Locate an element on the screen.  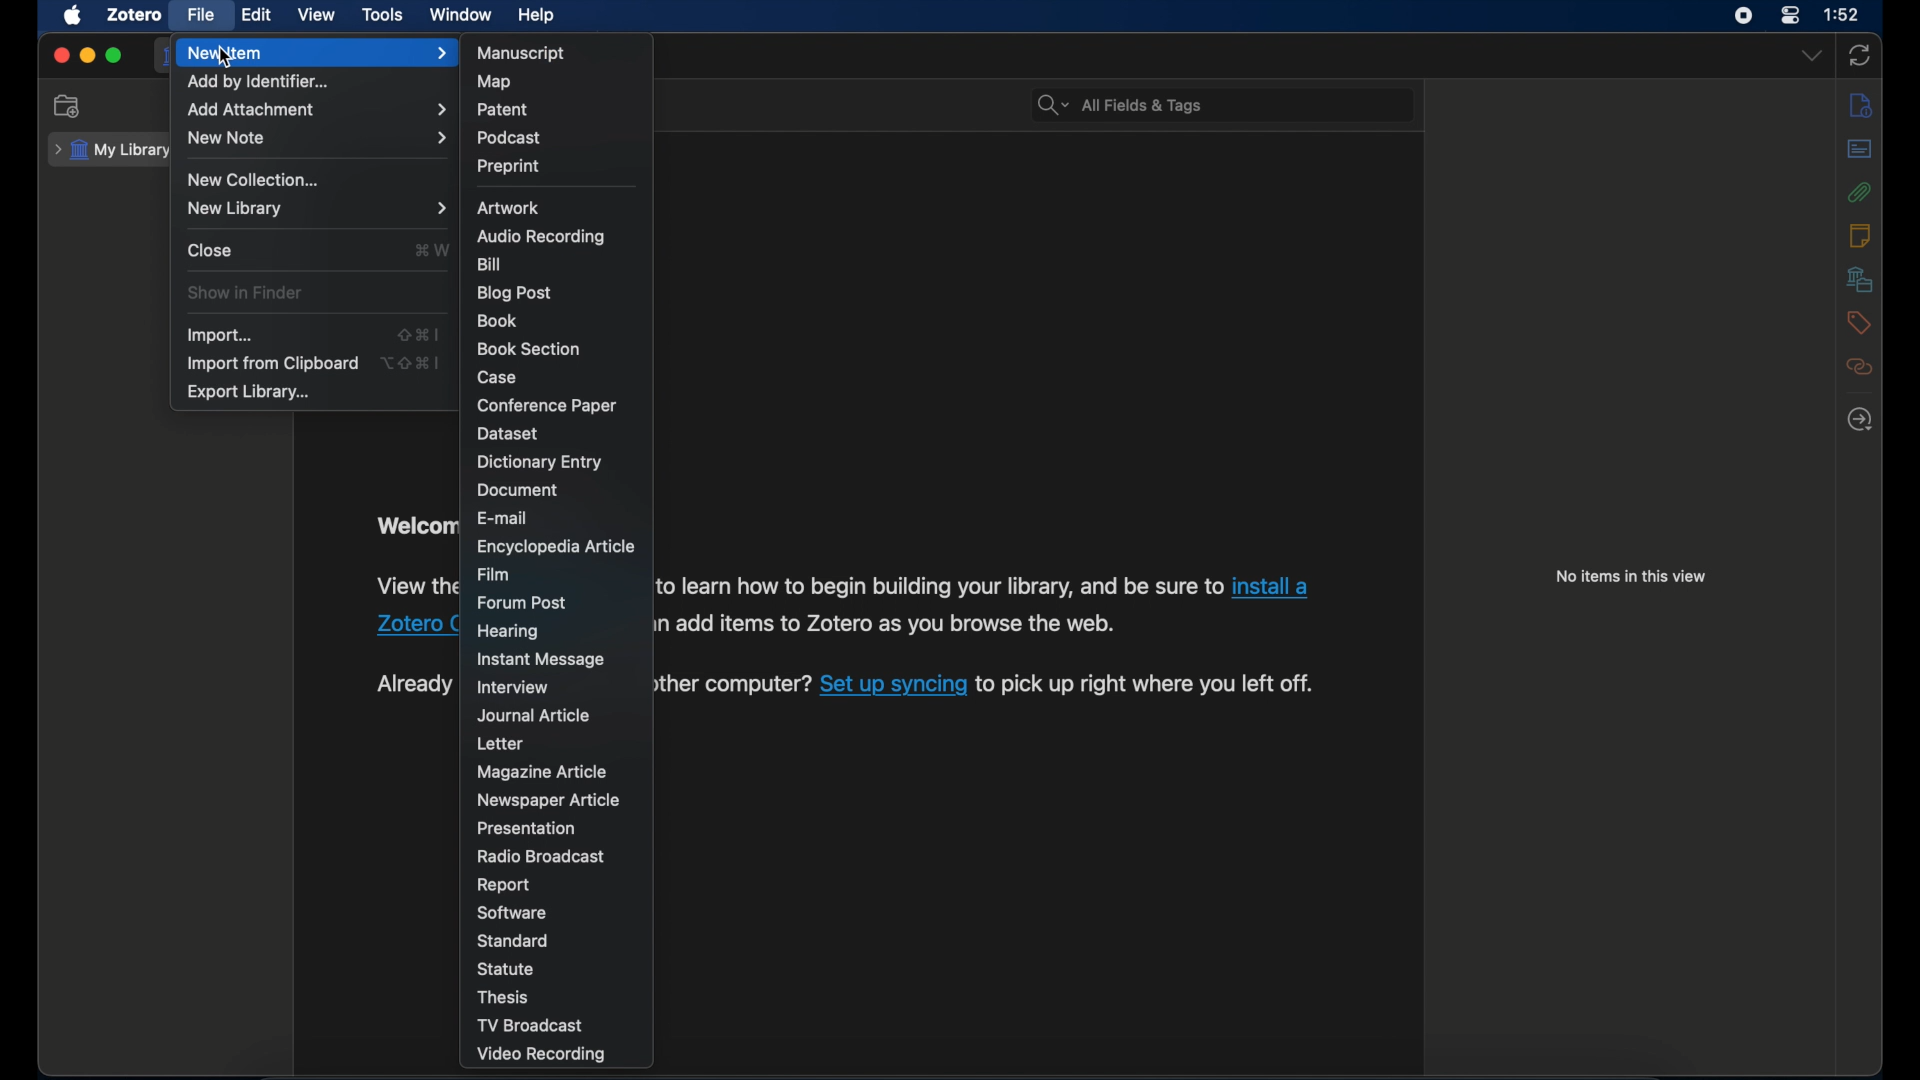
document is located at coordinates (518, 492).